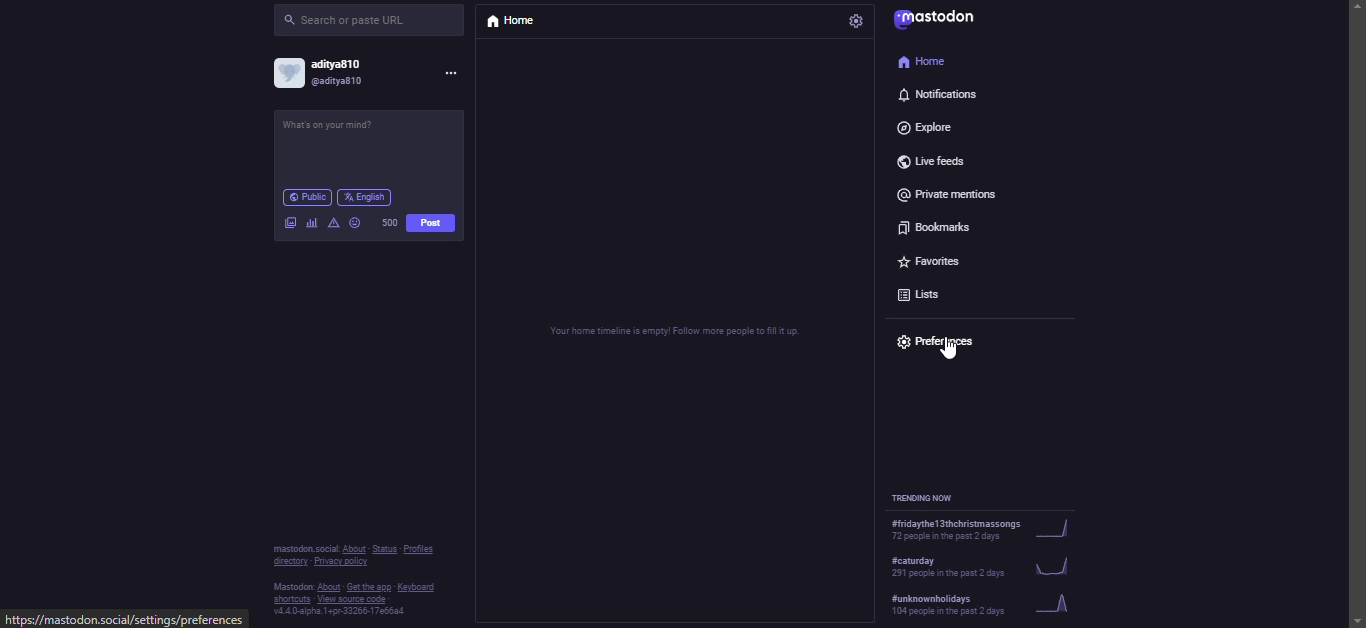  Describe the element at coordinates (930, 160) in the screenshot. I see `live feeds` at that location.